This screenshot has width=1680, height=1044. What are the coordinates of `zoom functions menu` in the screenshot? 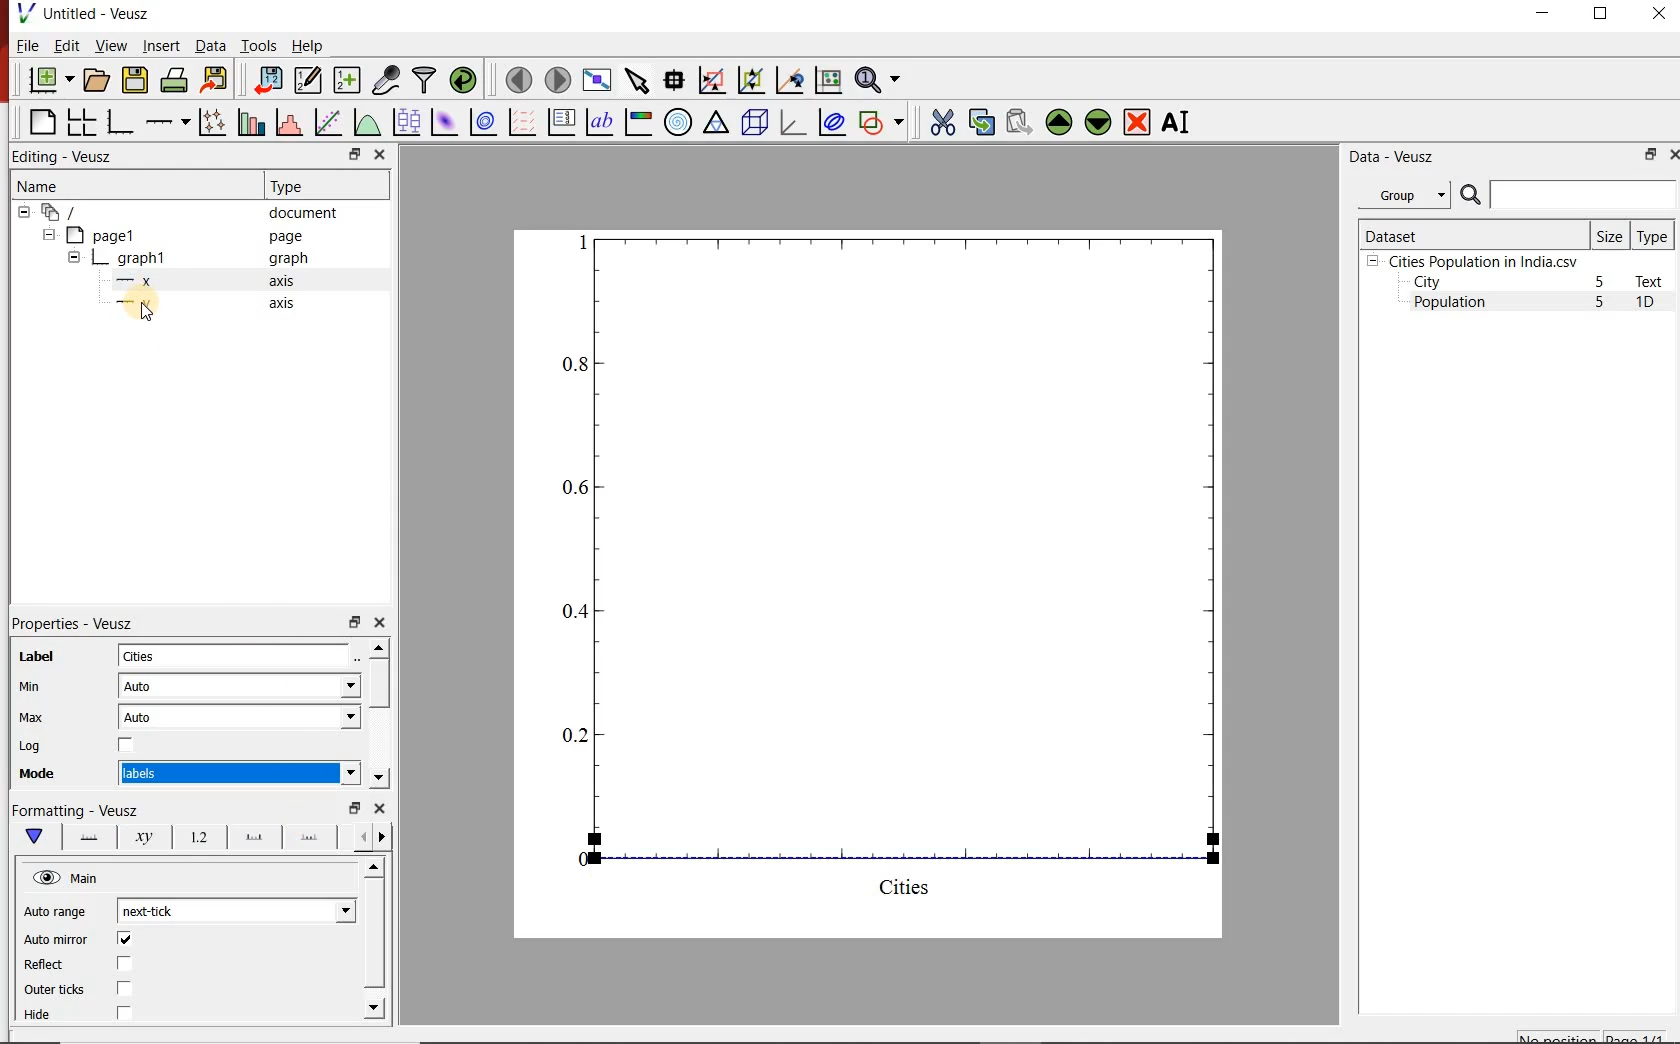 It's located at (881, 80).